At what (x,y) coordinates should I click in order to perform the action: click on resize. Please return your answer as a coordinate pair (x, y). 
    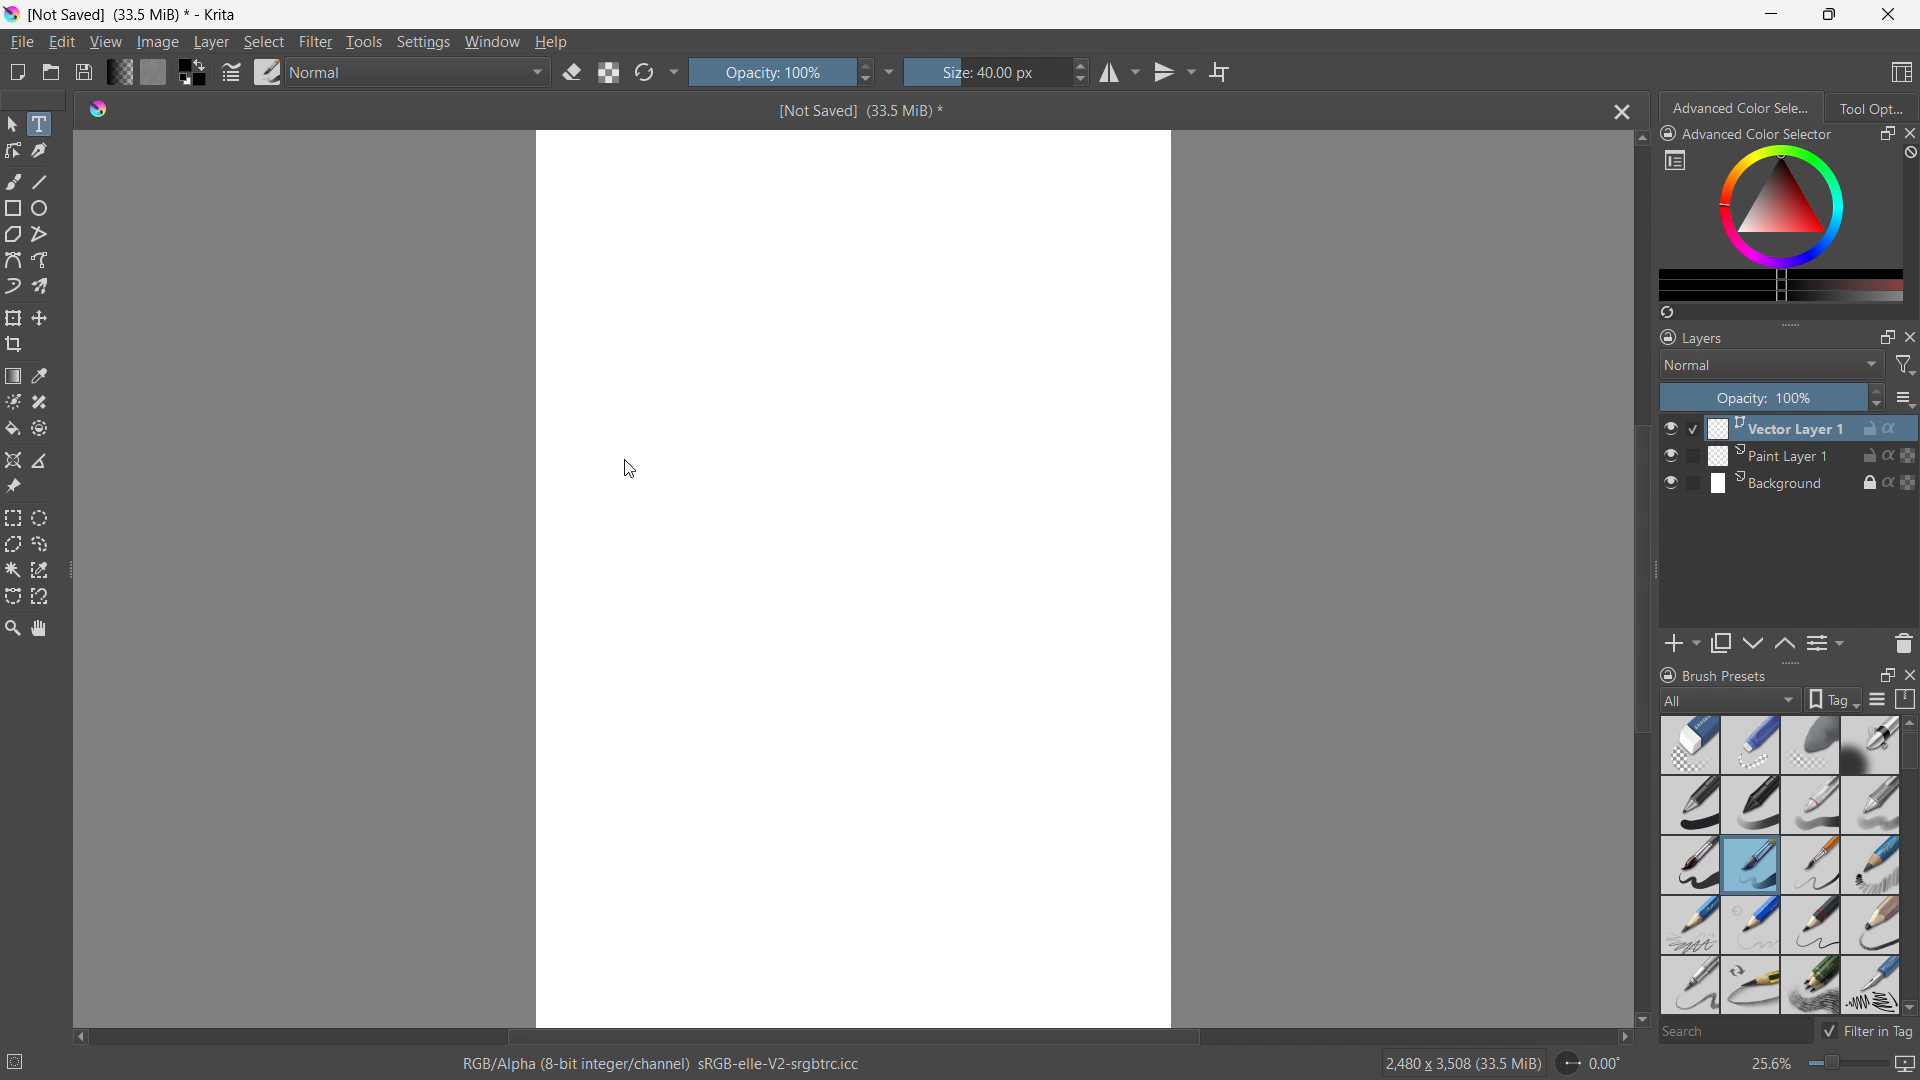
    Looking at the image, I should click on (1656, 571).